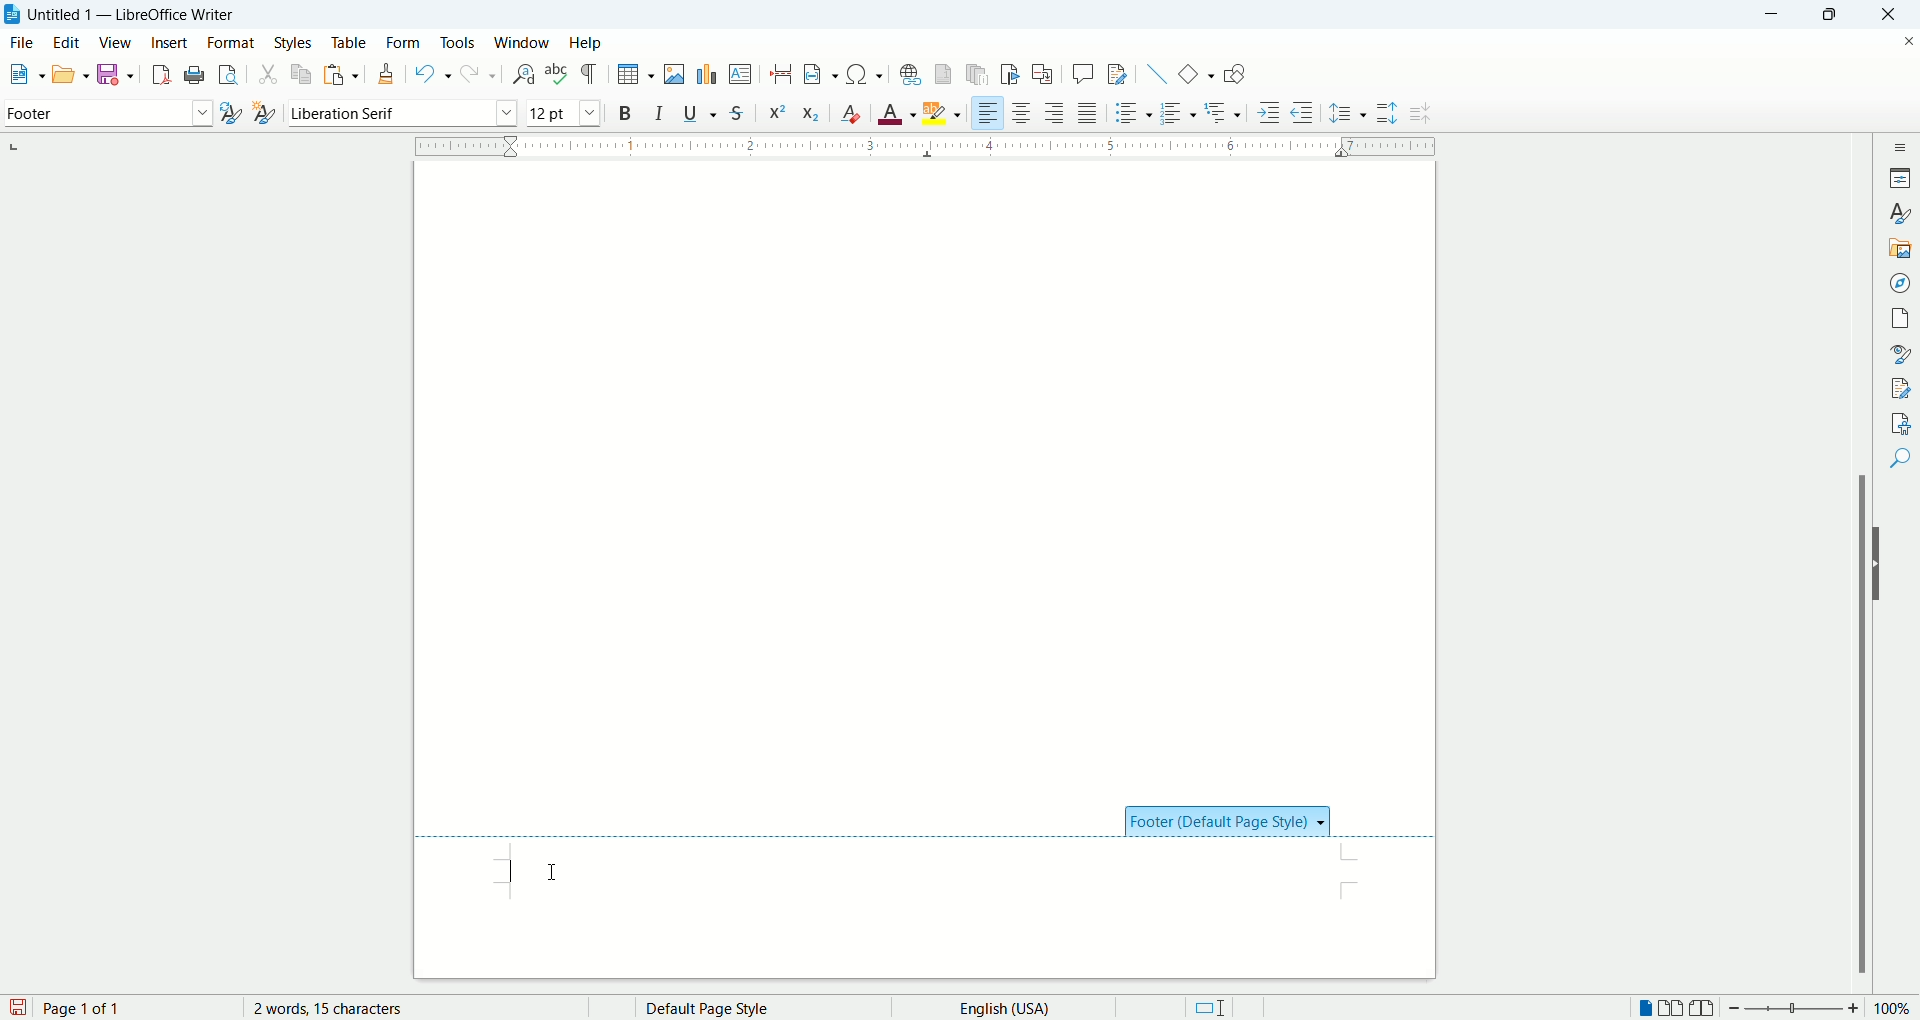 The width and height of the screenshot is (1920, 1020). What do you see at coordinates (1057, 116) in the screenshot?
I see `align right` at bounding box center [1057, 116].